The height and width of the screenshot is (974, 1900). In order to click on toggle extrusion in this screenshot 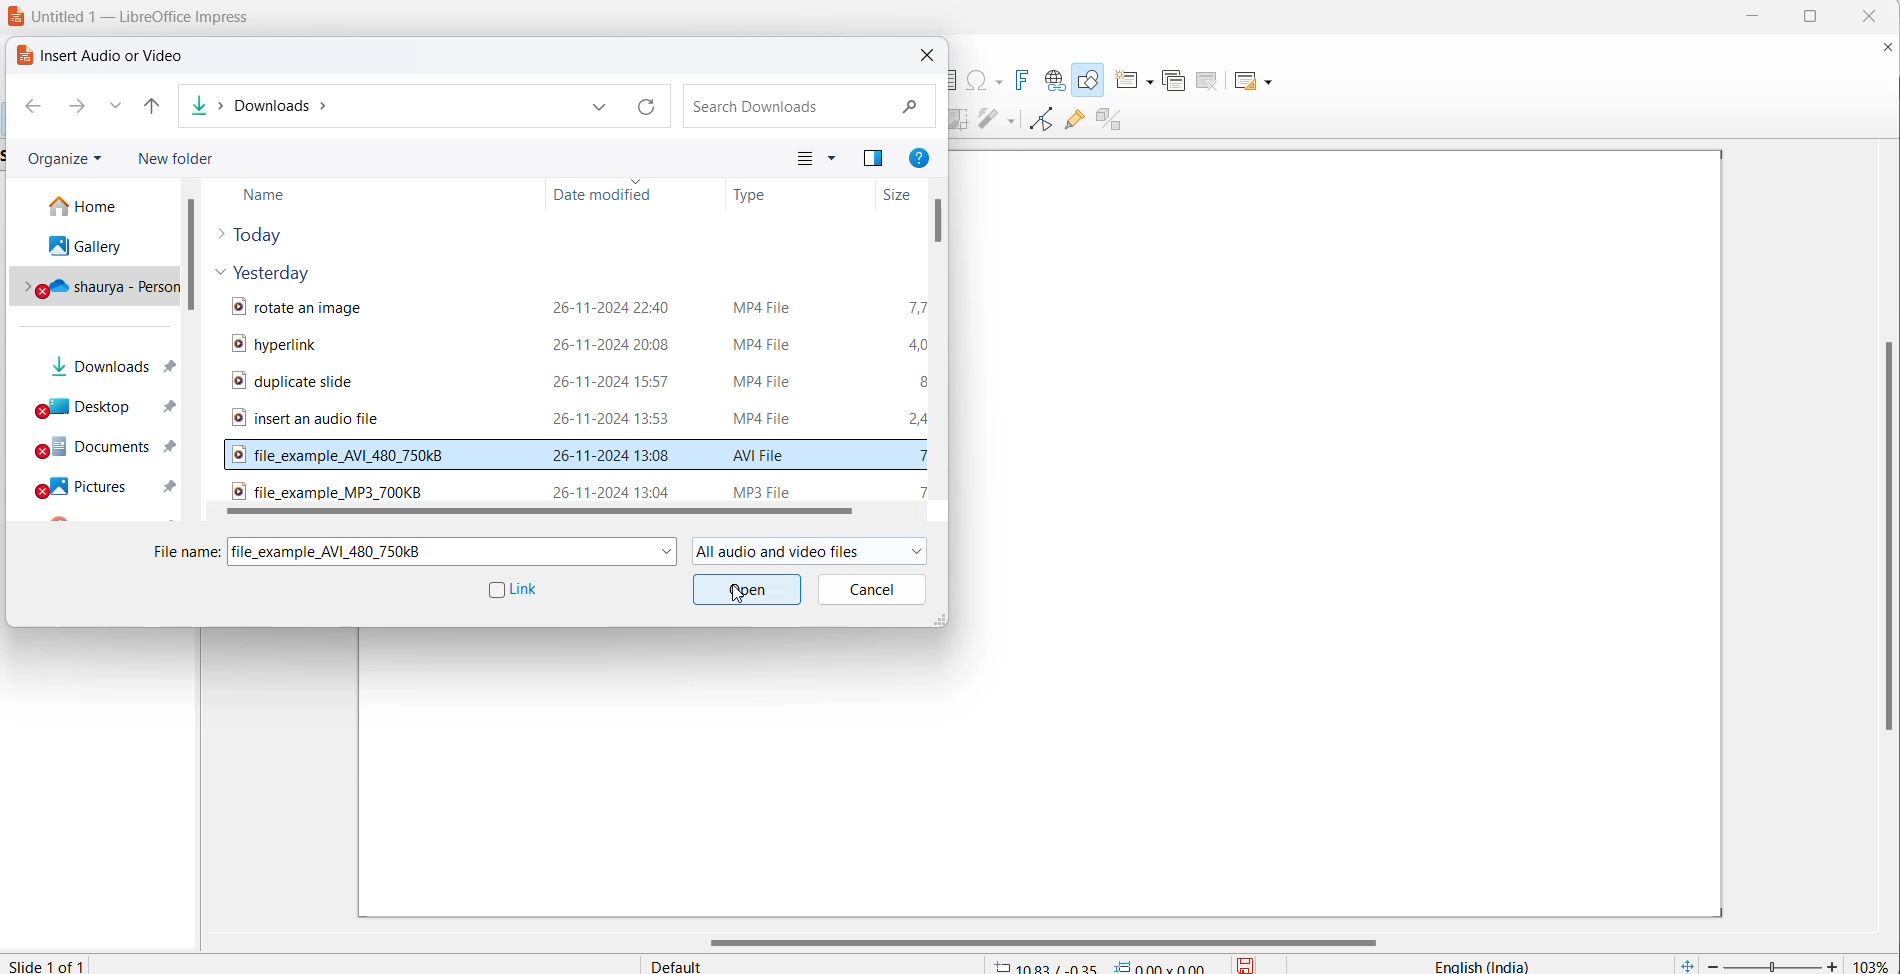, I will do `click(1112, 123)`.